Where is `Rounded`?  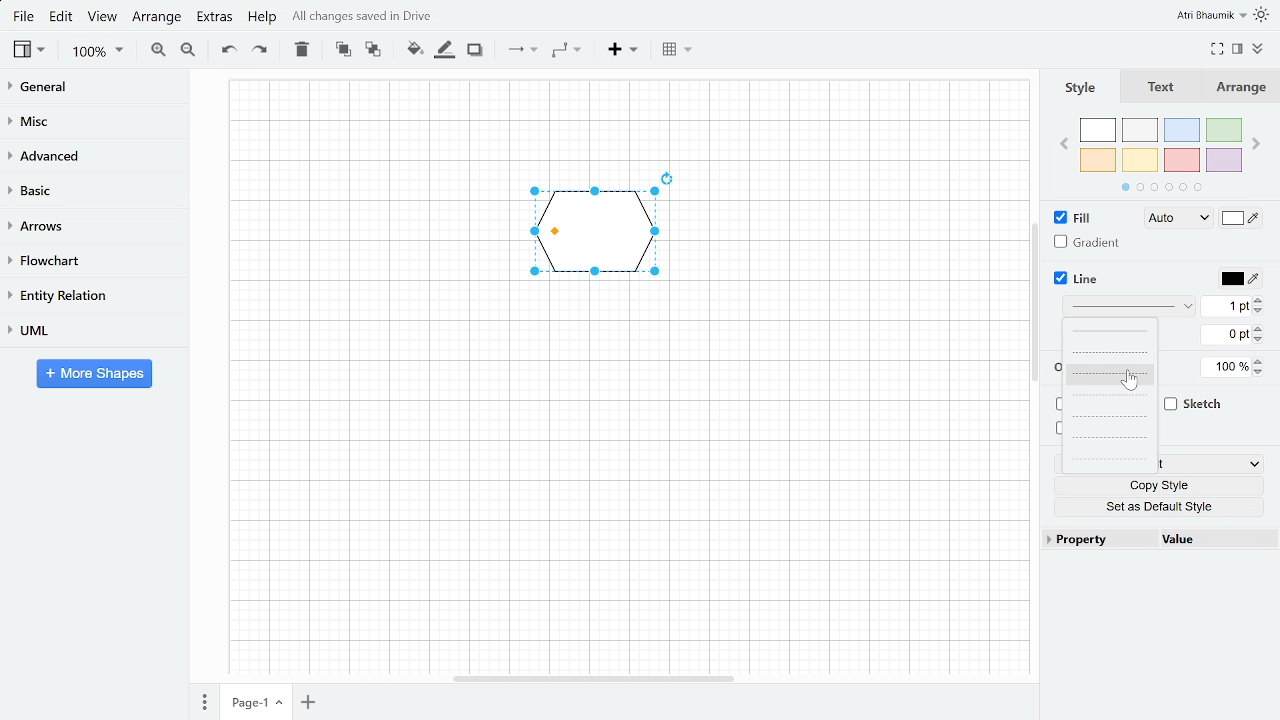 Rounded is located at coordinates (1057, 405).